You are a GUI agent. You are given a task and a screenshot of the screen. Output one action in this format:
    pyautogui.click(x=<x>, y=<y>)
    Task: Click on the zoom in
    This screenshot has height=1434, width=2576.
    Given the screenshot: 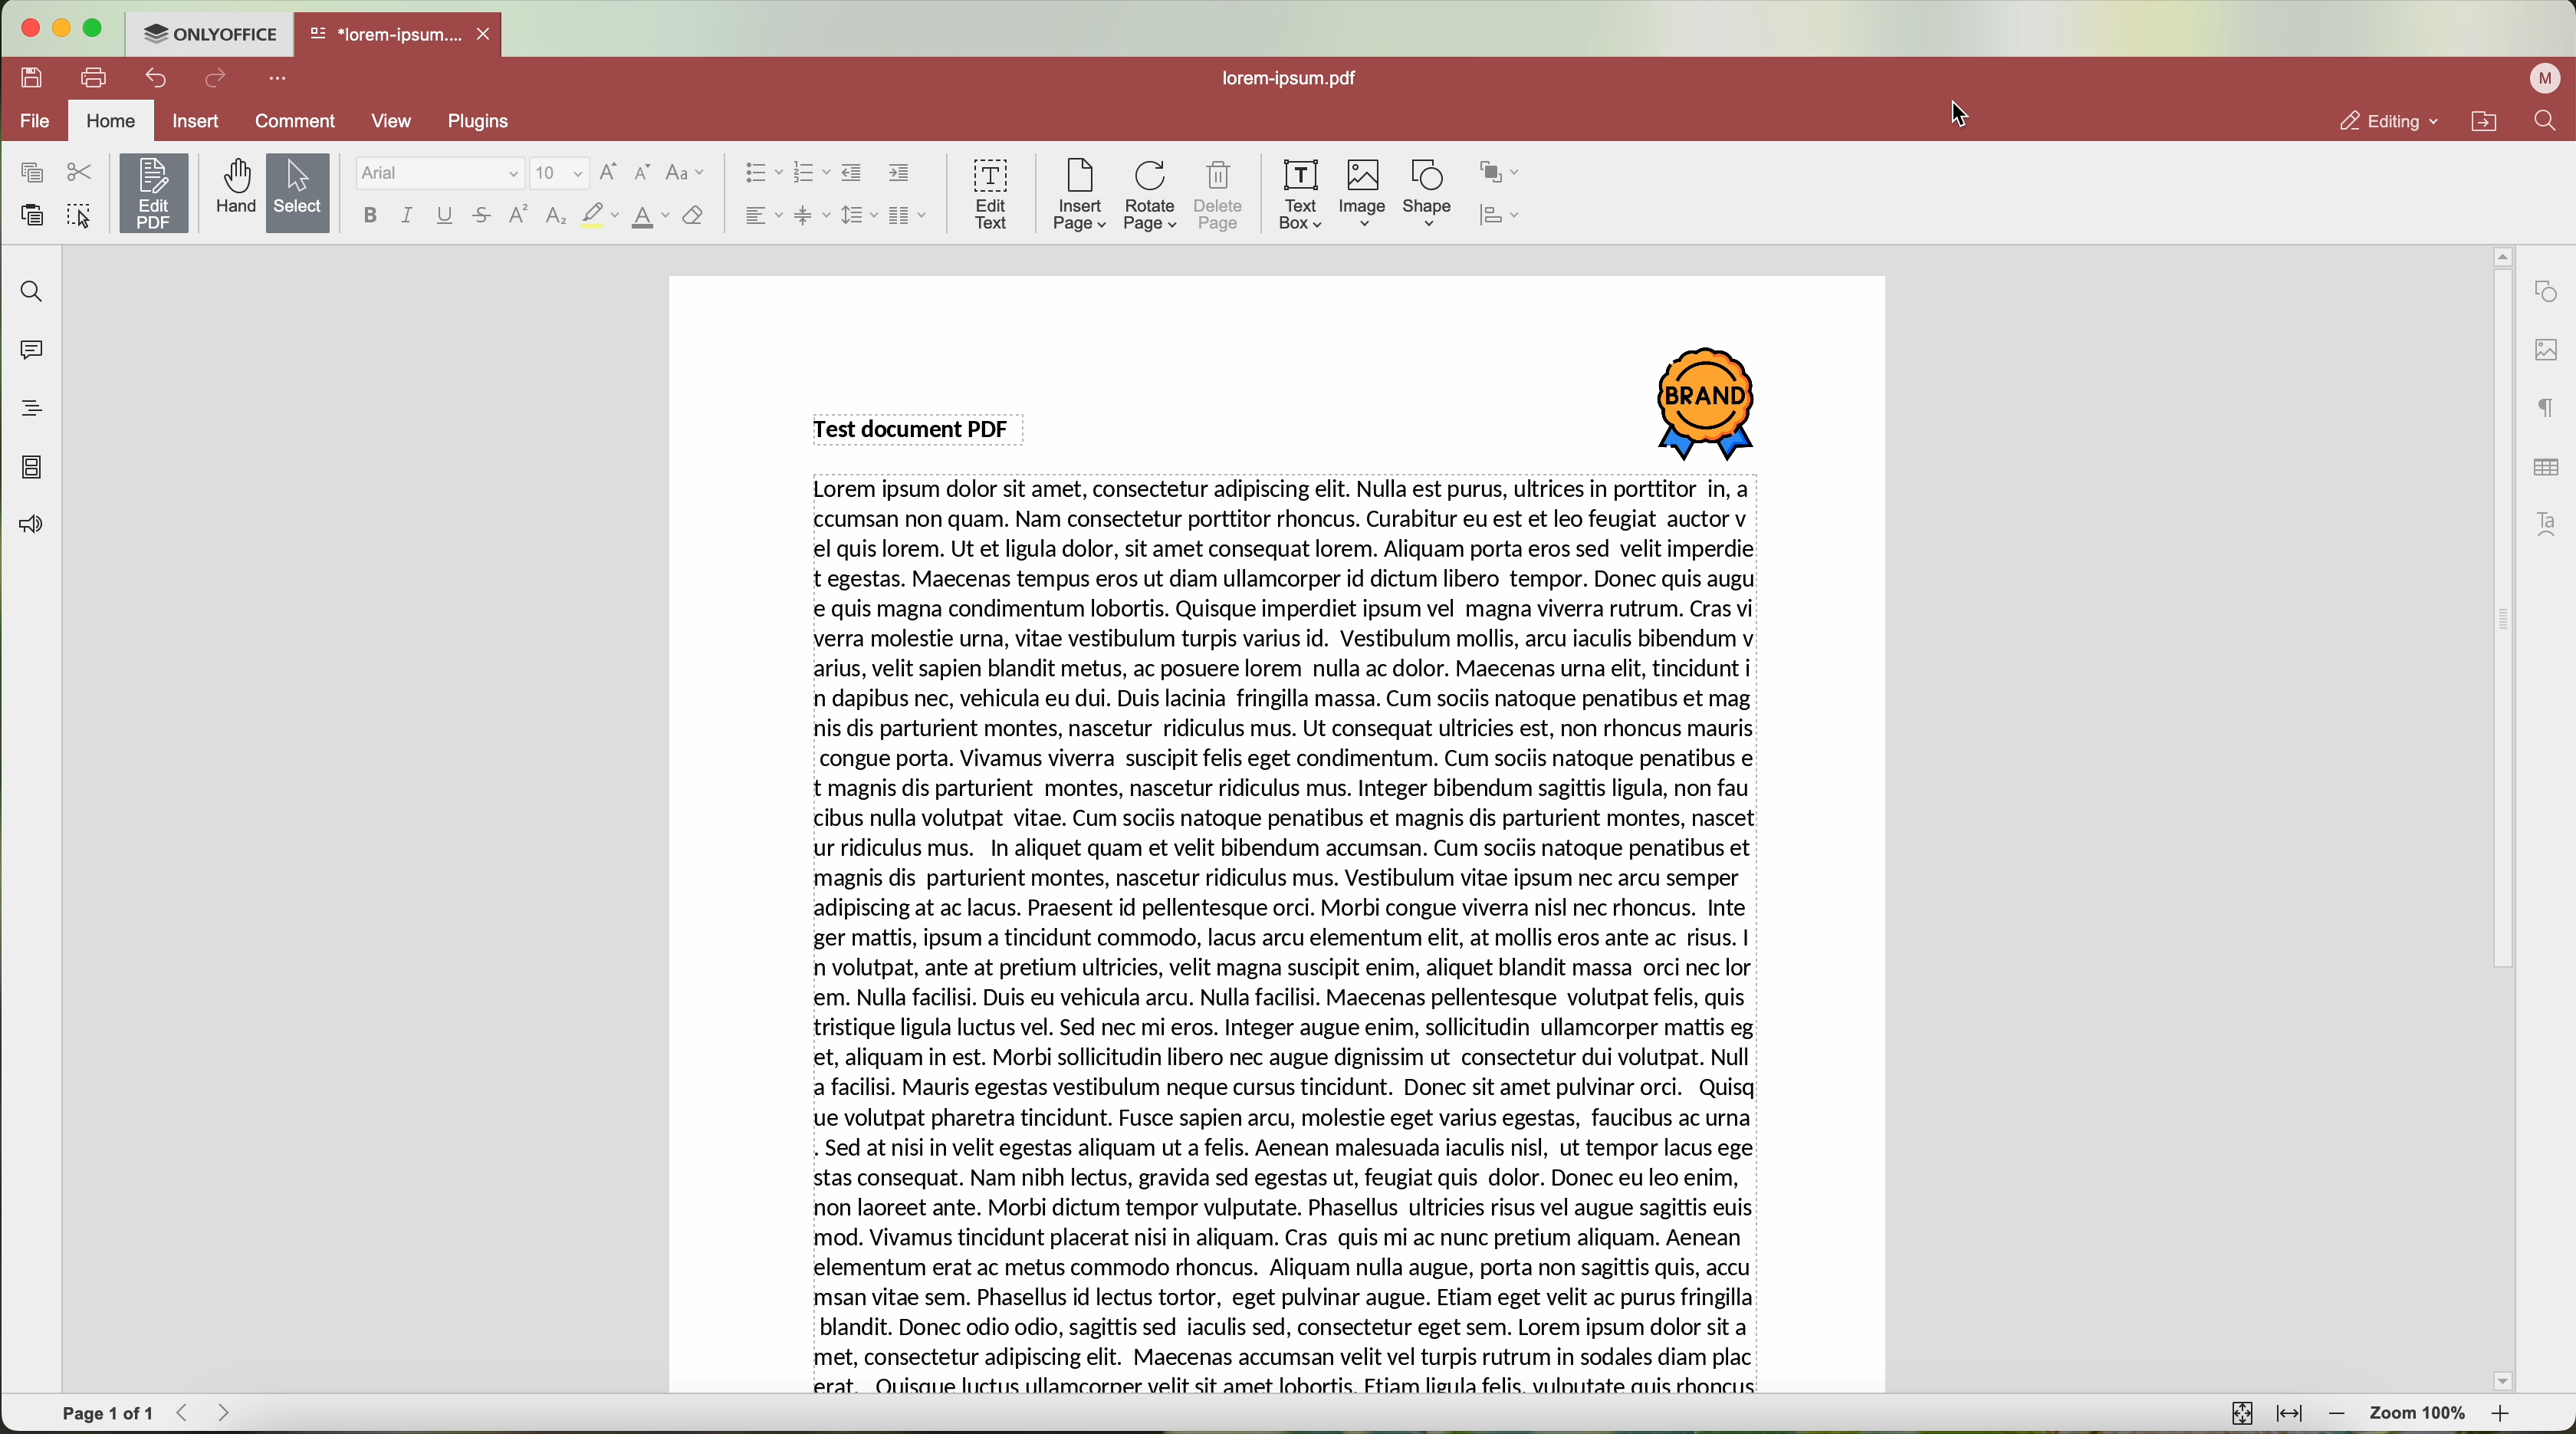 What is the action you would take?
    pyautogui.click(x=2503, y=1418)
    